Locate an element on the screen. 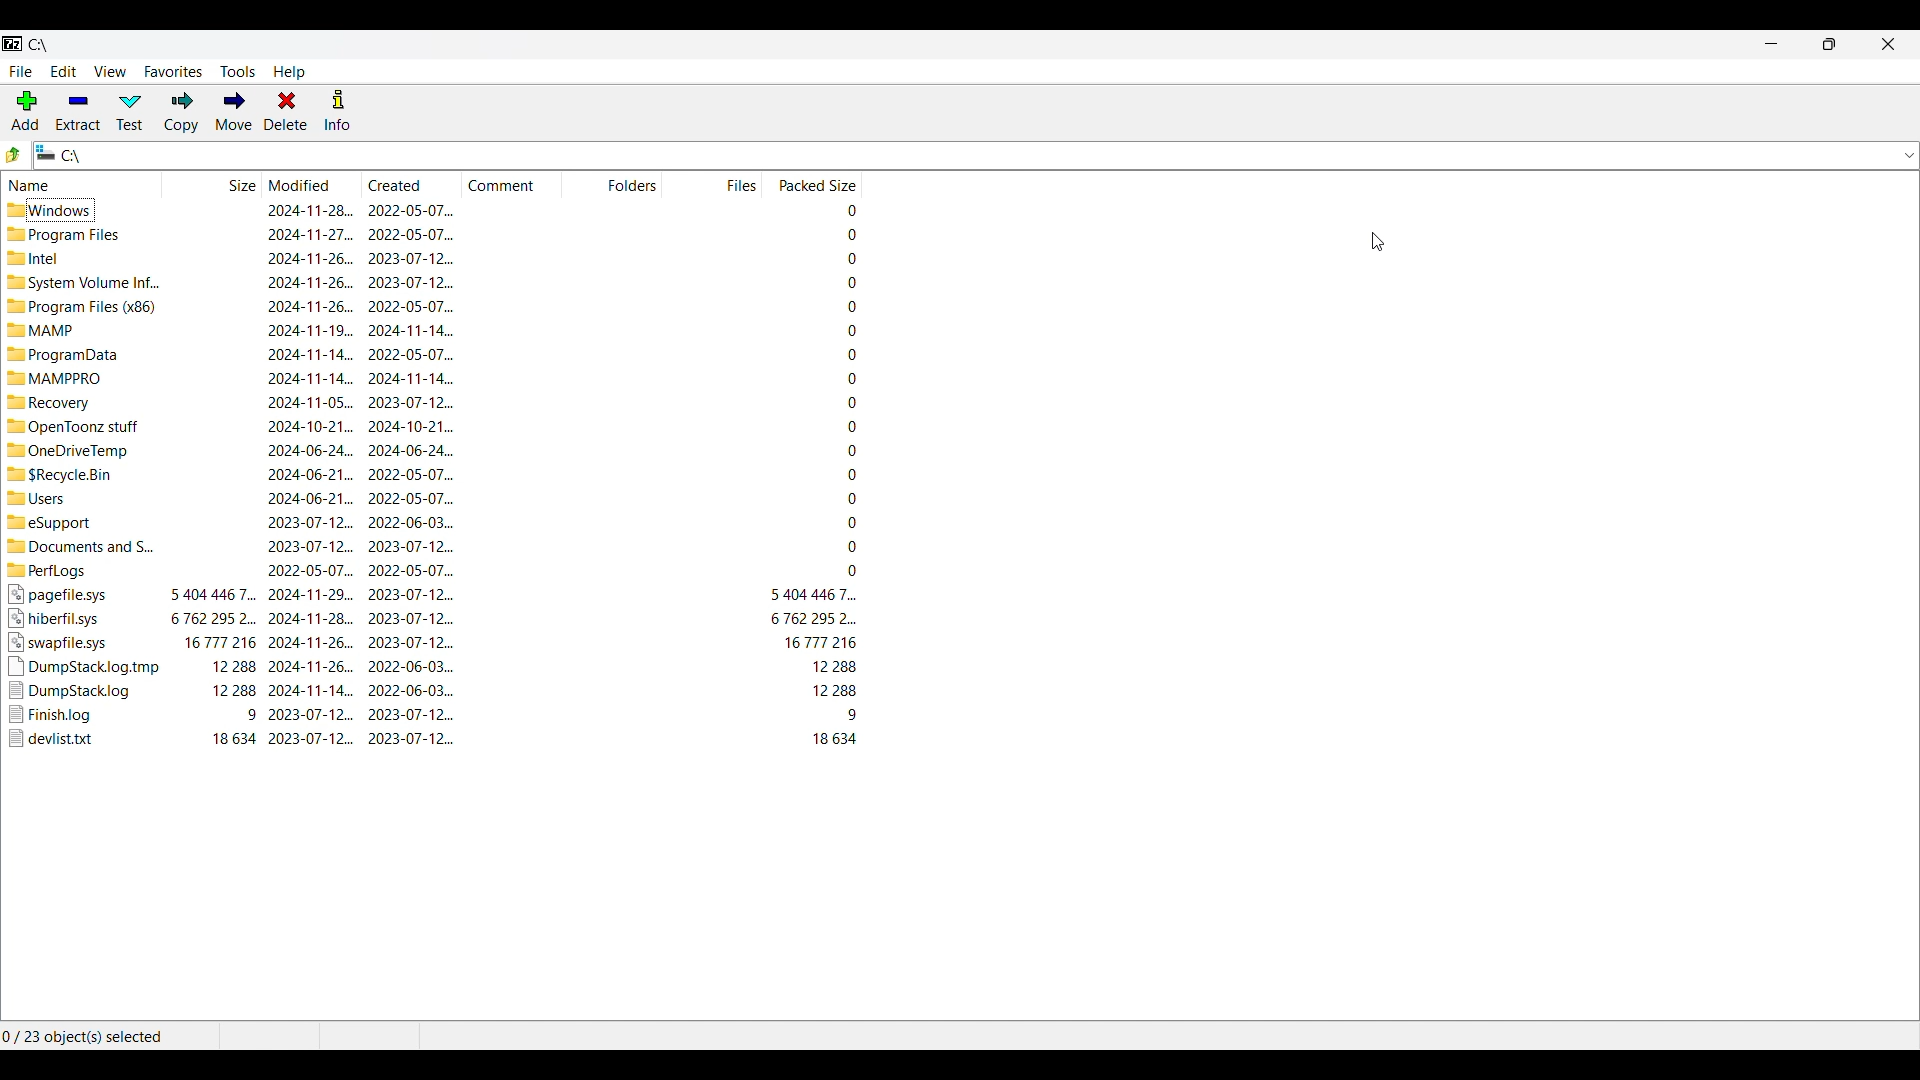 This screenshot has height=1080, width=1920. Created column is located at coordinates (413, 184).